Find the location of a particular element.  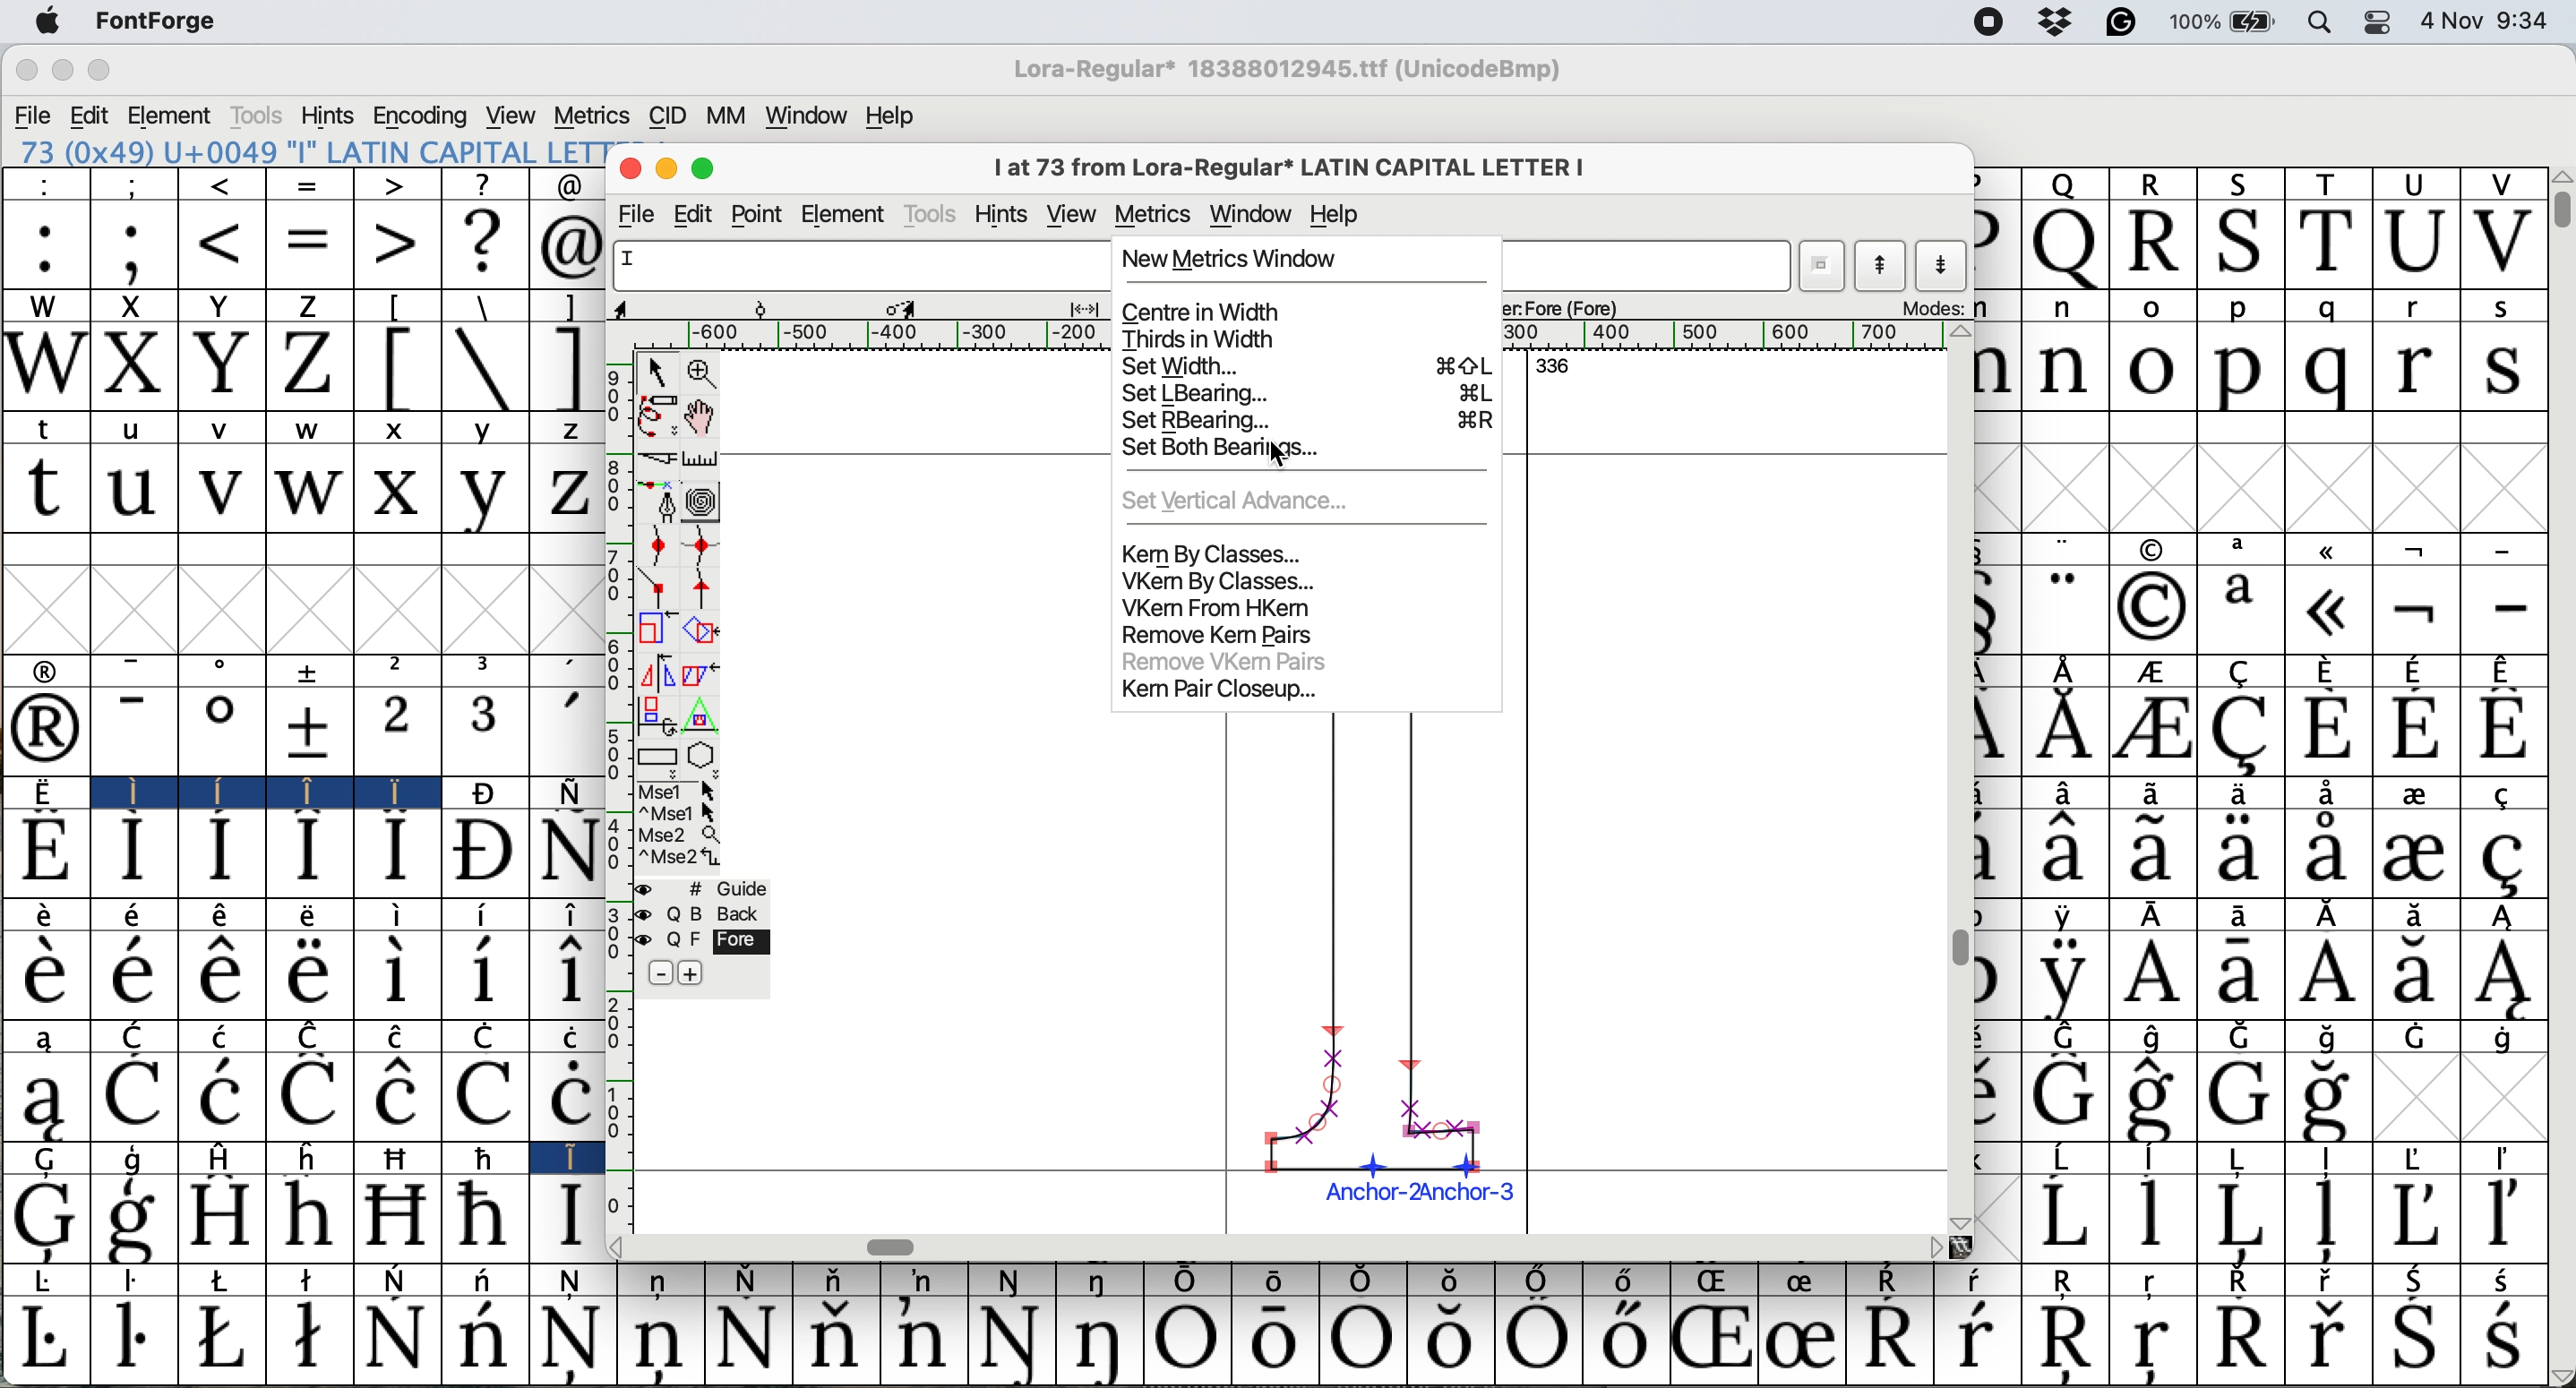

Symbol is located at coordinates (2504, 668).